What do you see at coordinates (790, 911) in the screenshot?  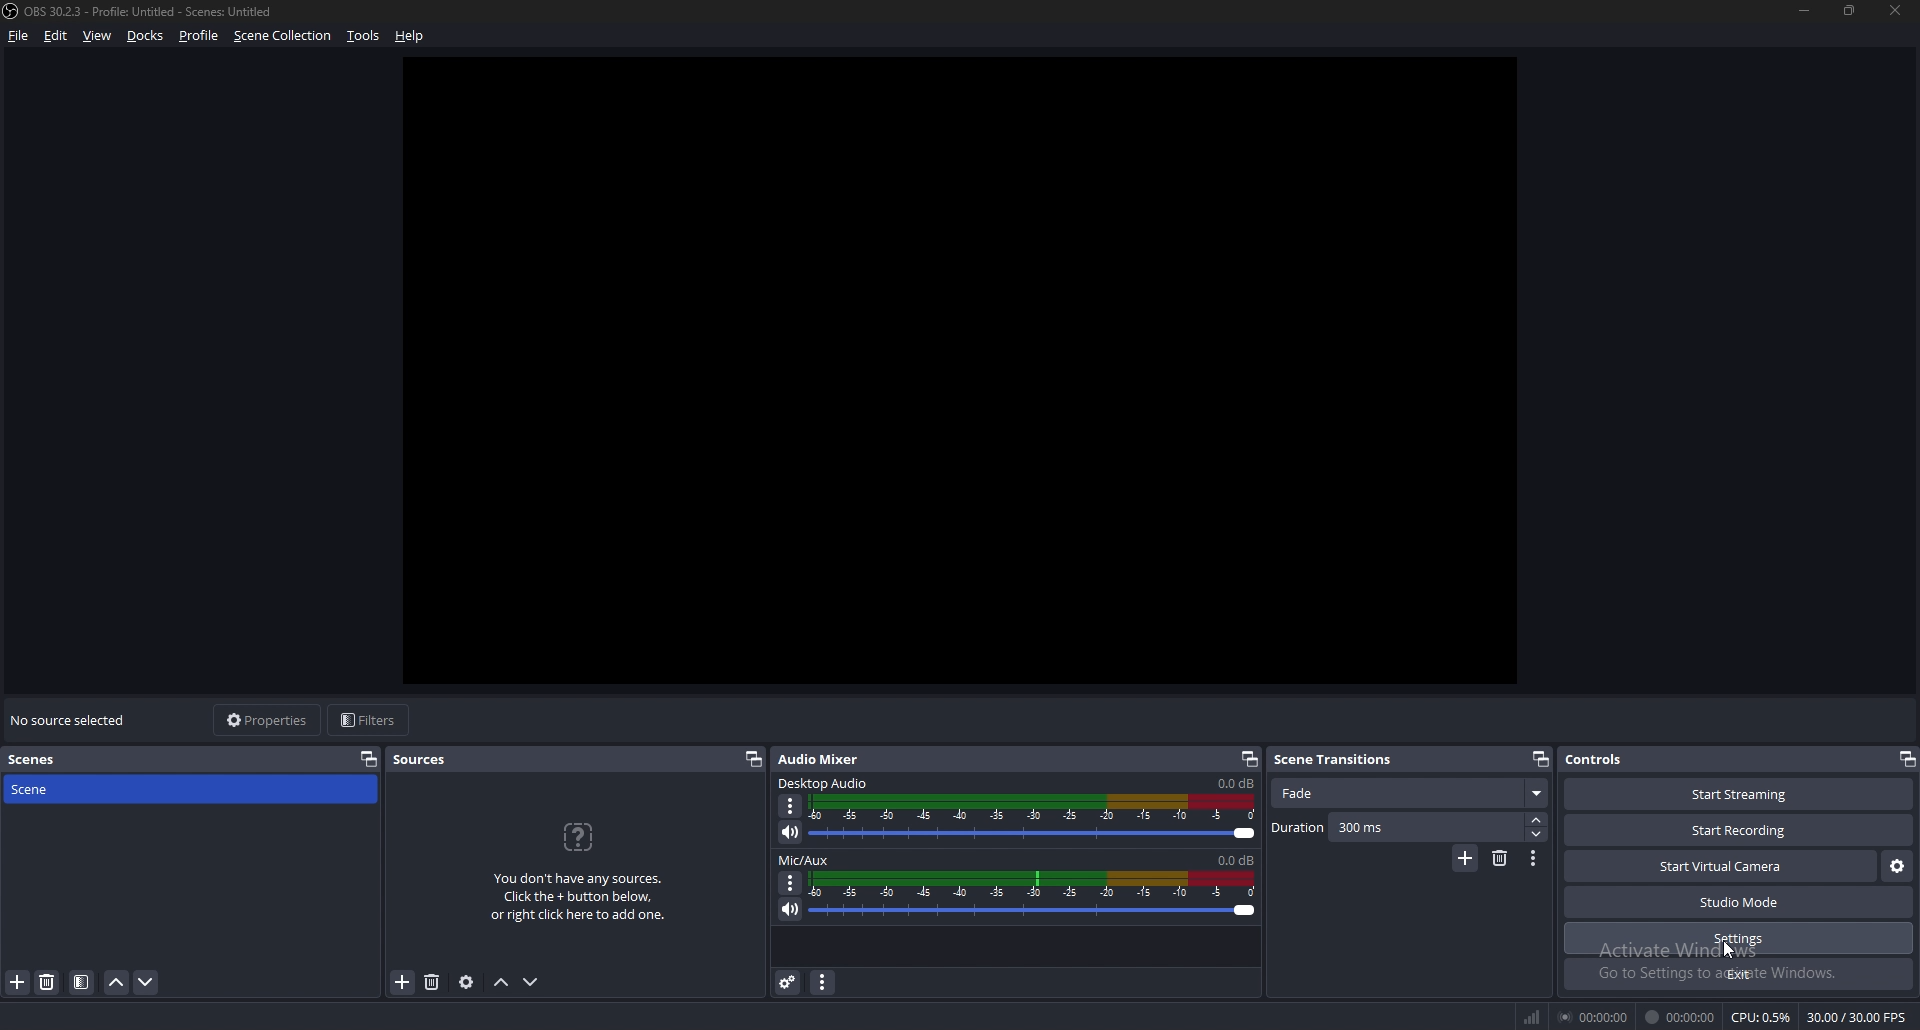 I see `mute` at bounding box center [790, 911].